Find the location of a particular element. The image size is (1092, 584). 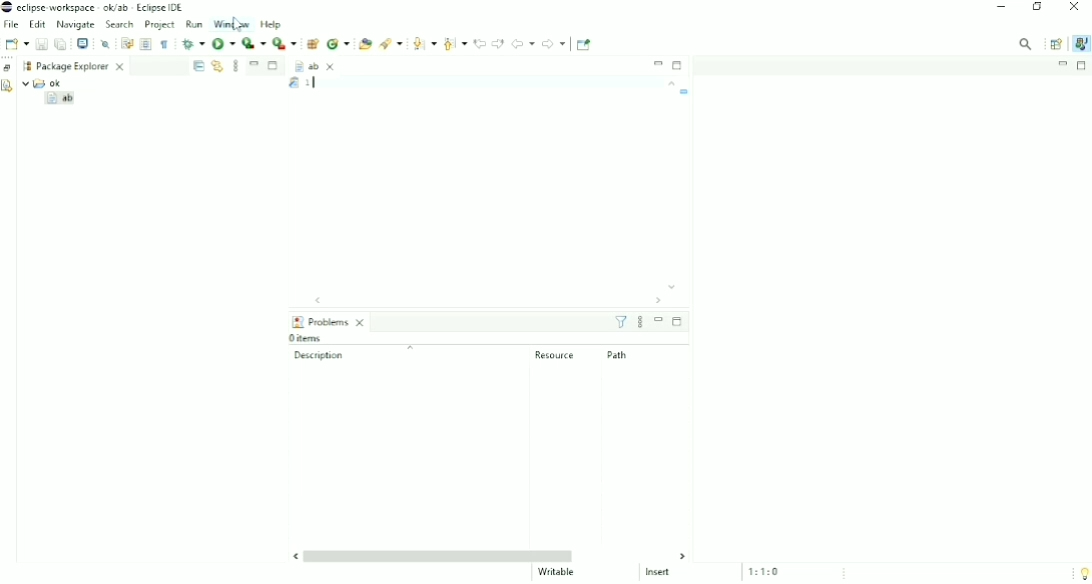

Previous Edit Location is located at coordinates (479, 42).